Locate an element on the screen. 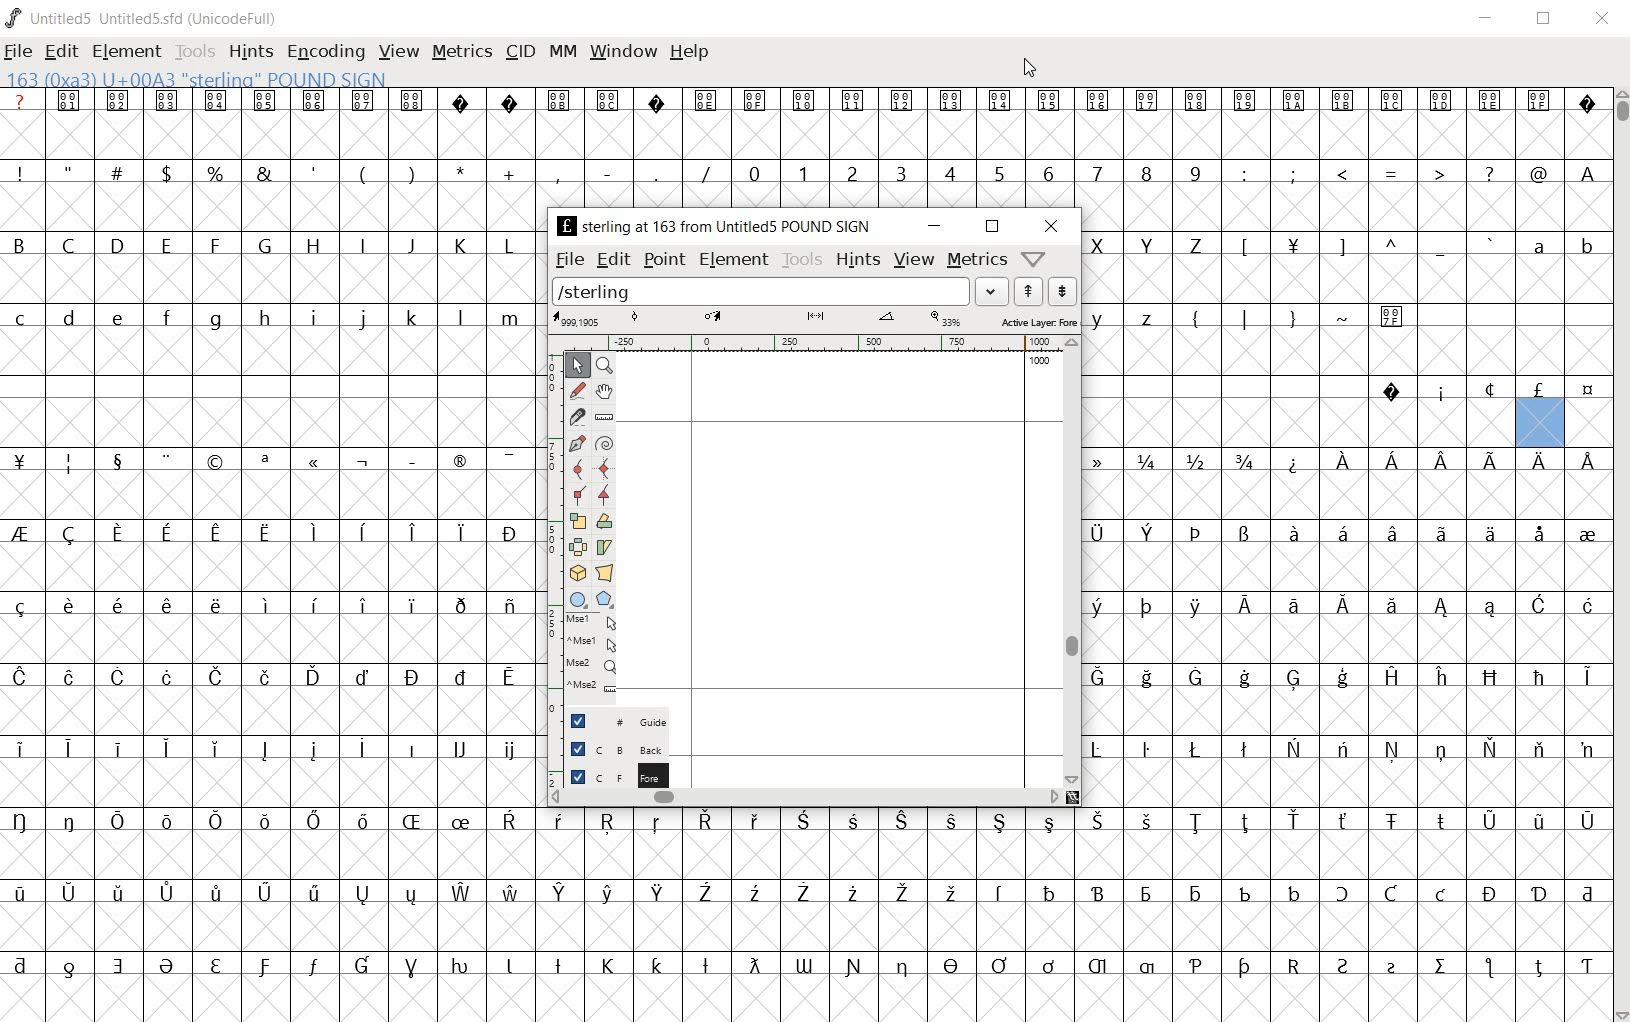 Image resolution: width=1630 pixels, height=1022 pixels. Symbol is located at coordinates (1586, 964).